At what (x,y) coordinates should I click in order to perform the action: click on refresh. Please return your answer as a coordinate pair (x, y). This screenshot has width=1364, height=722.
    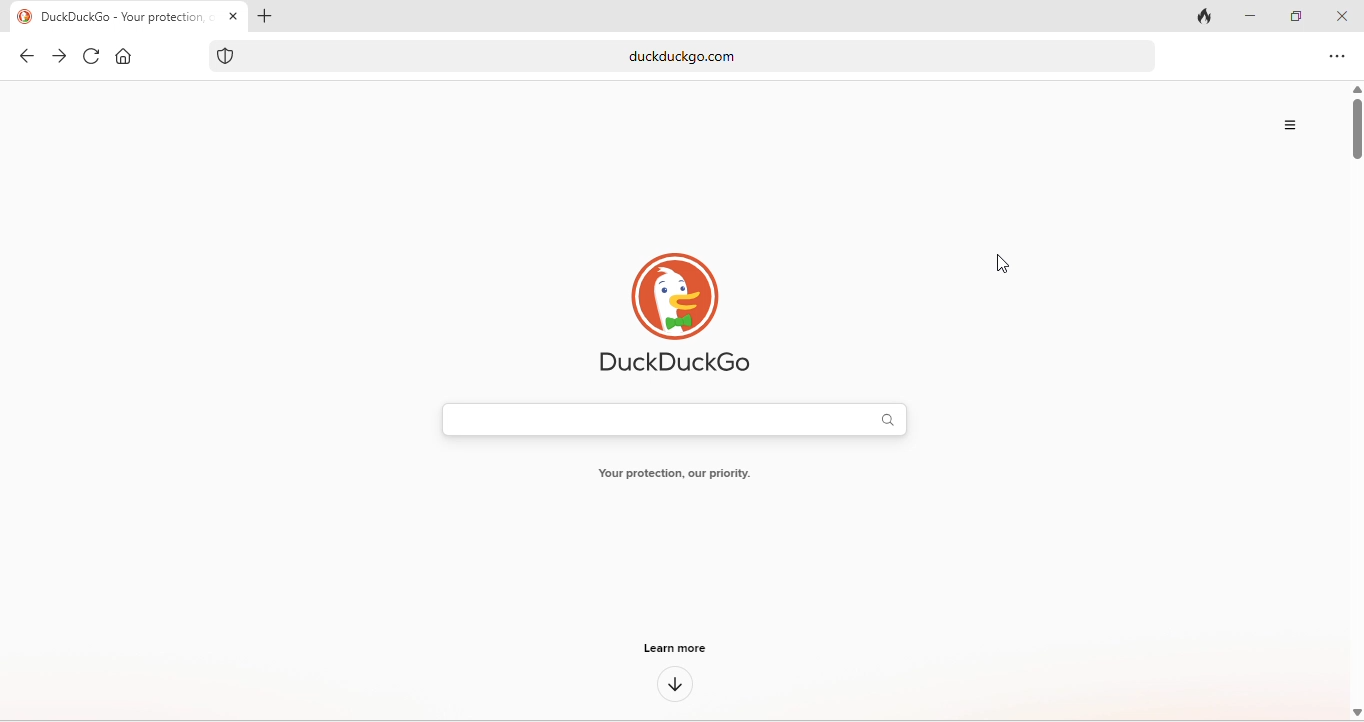
    Looking at the image, I should click on (87, 57).